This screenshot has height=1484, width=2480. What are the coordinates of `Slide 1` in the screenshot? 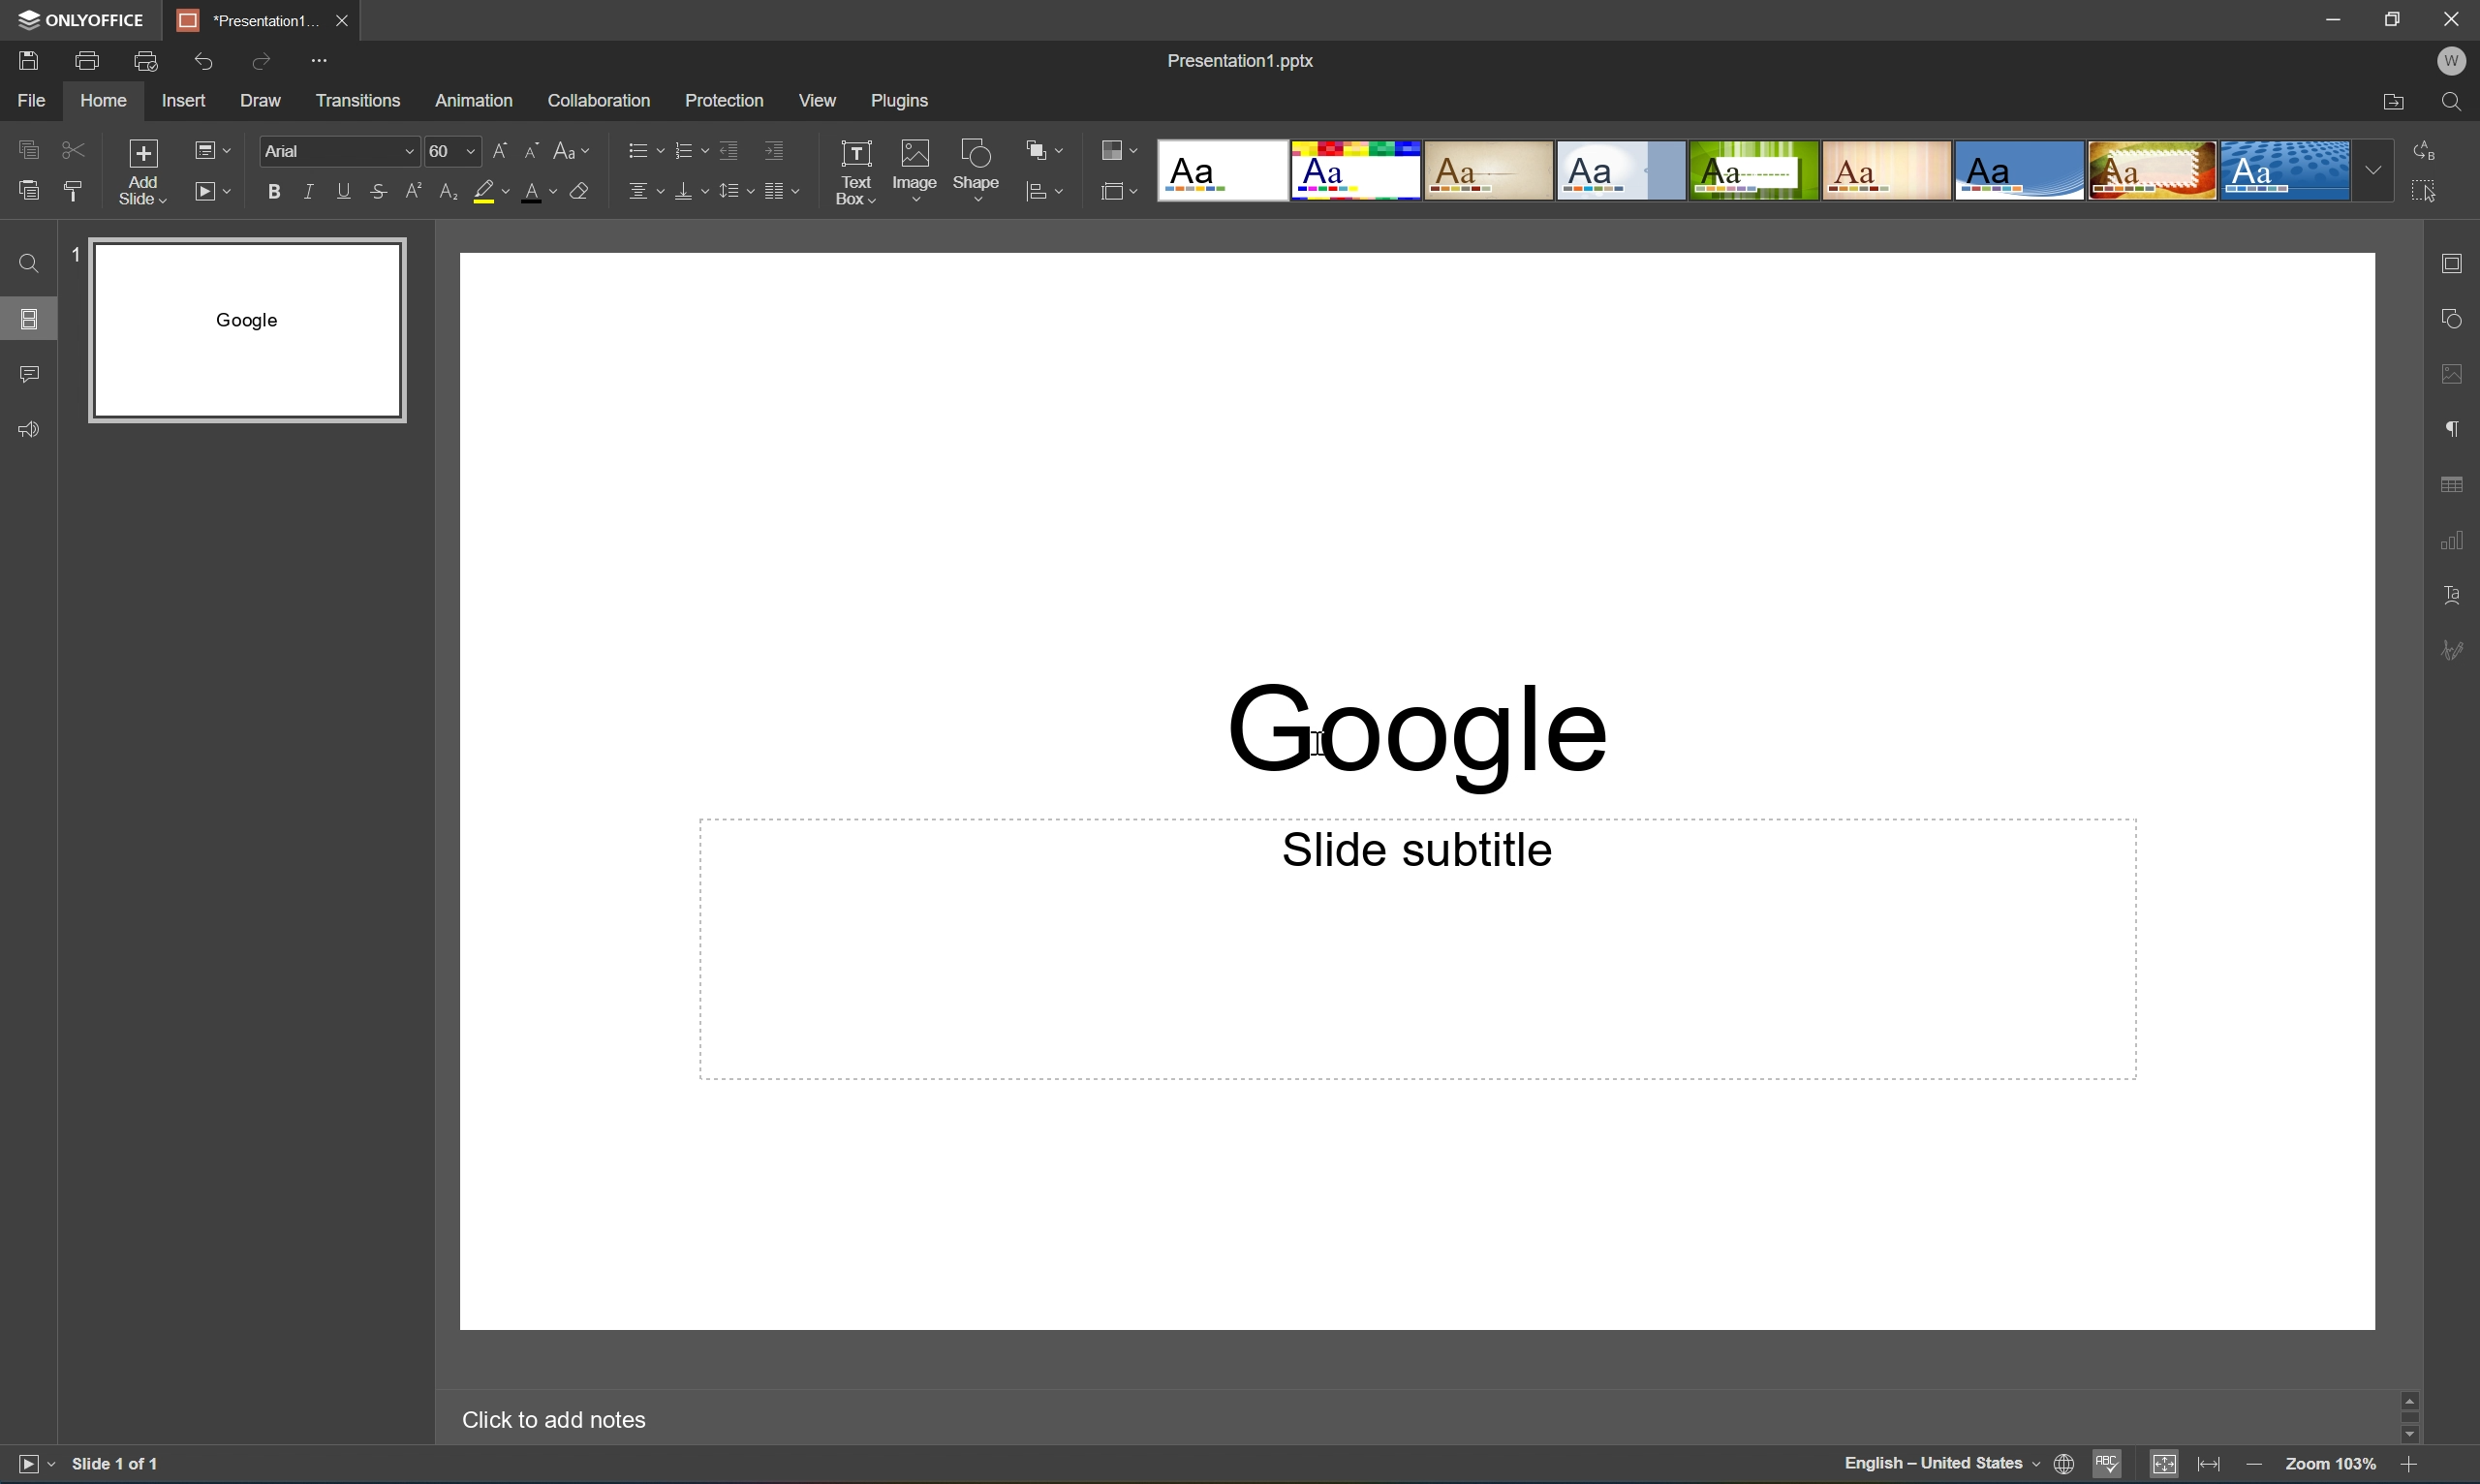 It's located at (234, 331).